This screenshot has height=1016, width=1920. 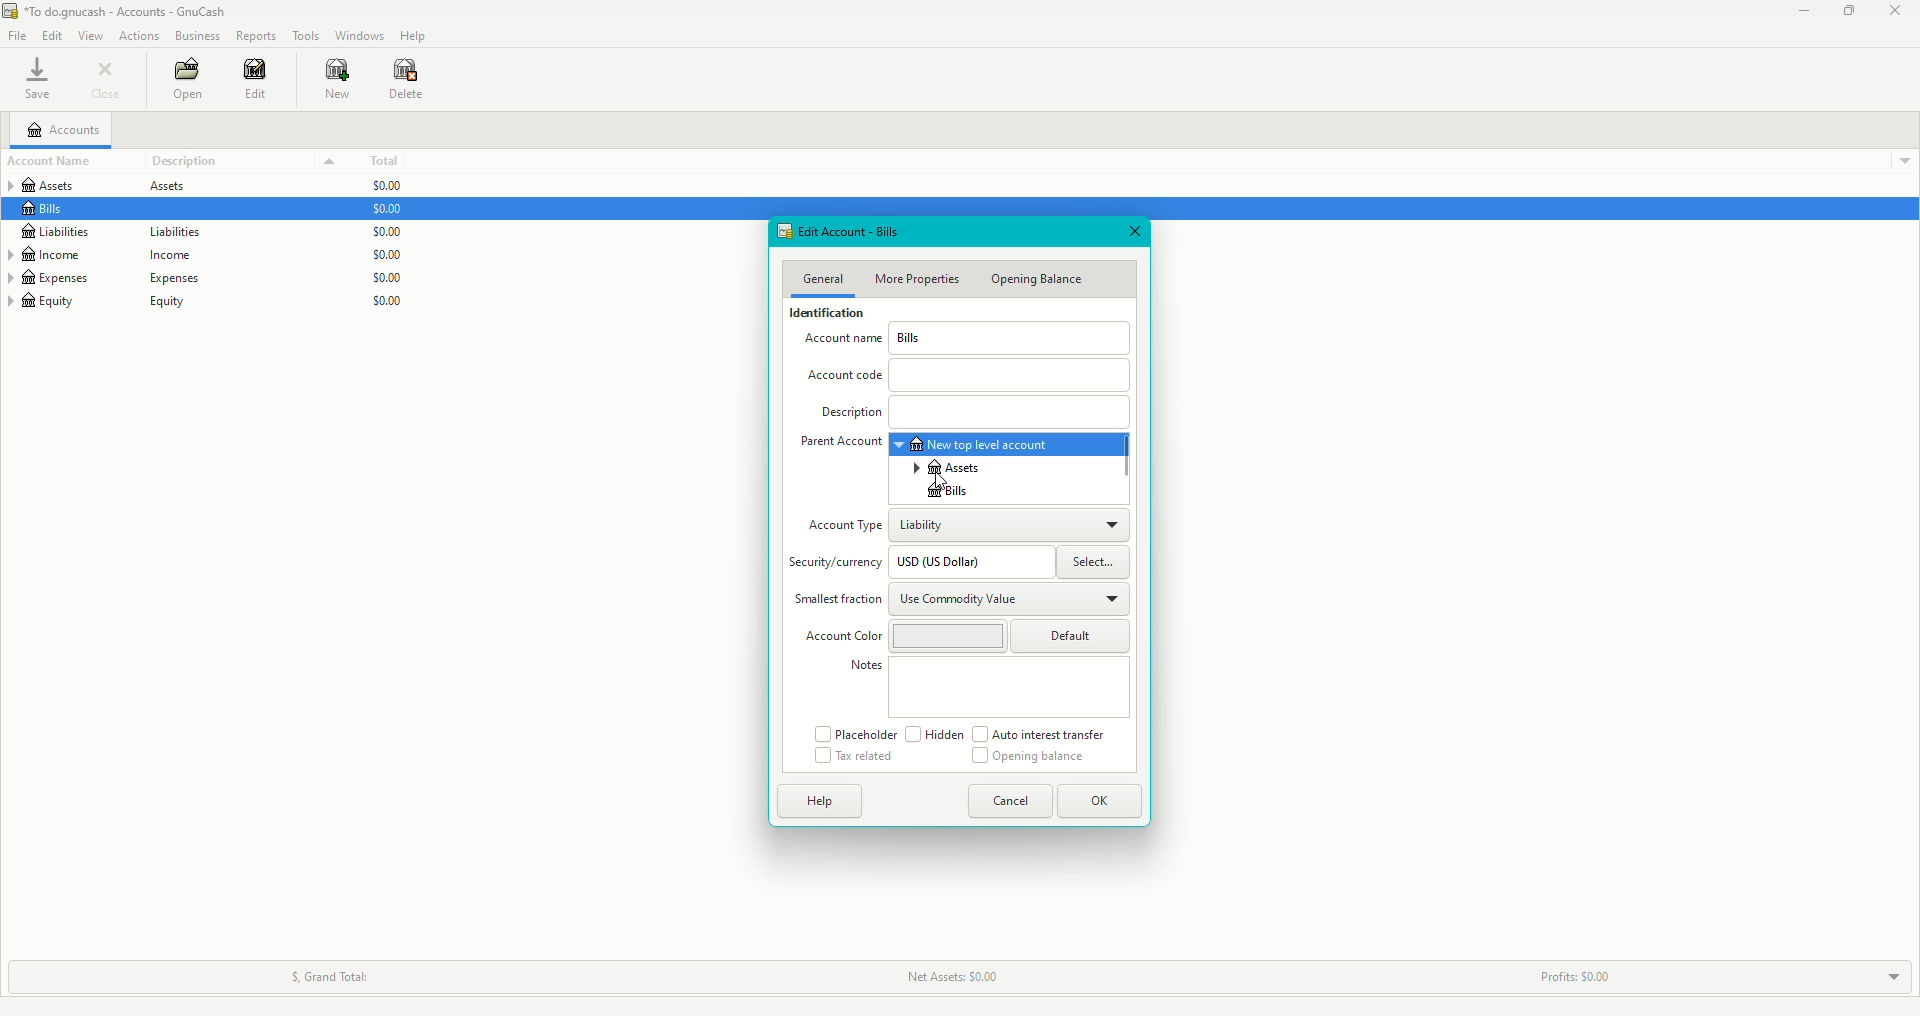 I want to click on Drop down menu, so click(x=1899, y=158).